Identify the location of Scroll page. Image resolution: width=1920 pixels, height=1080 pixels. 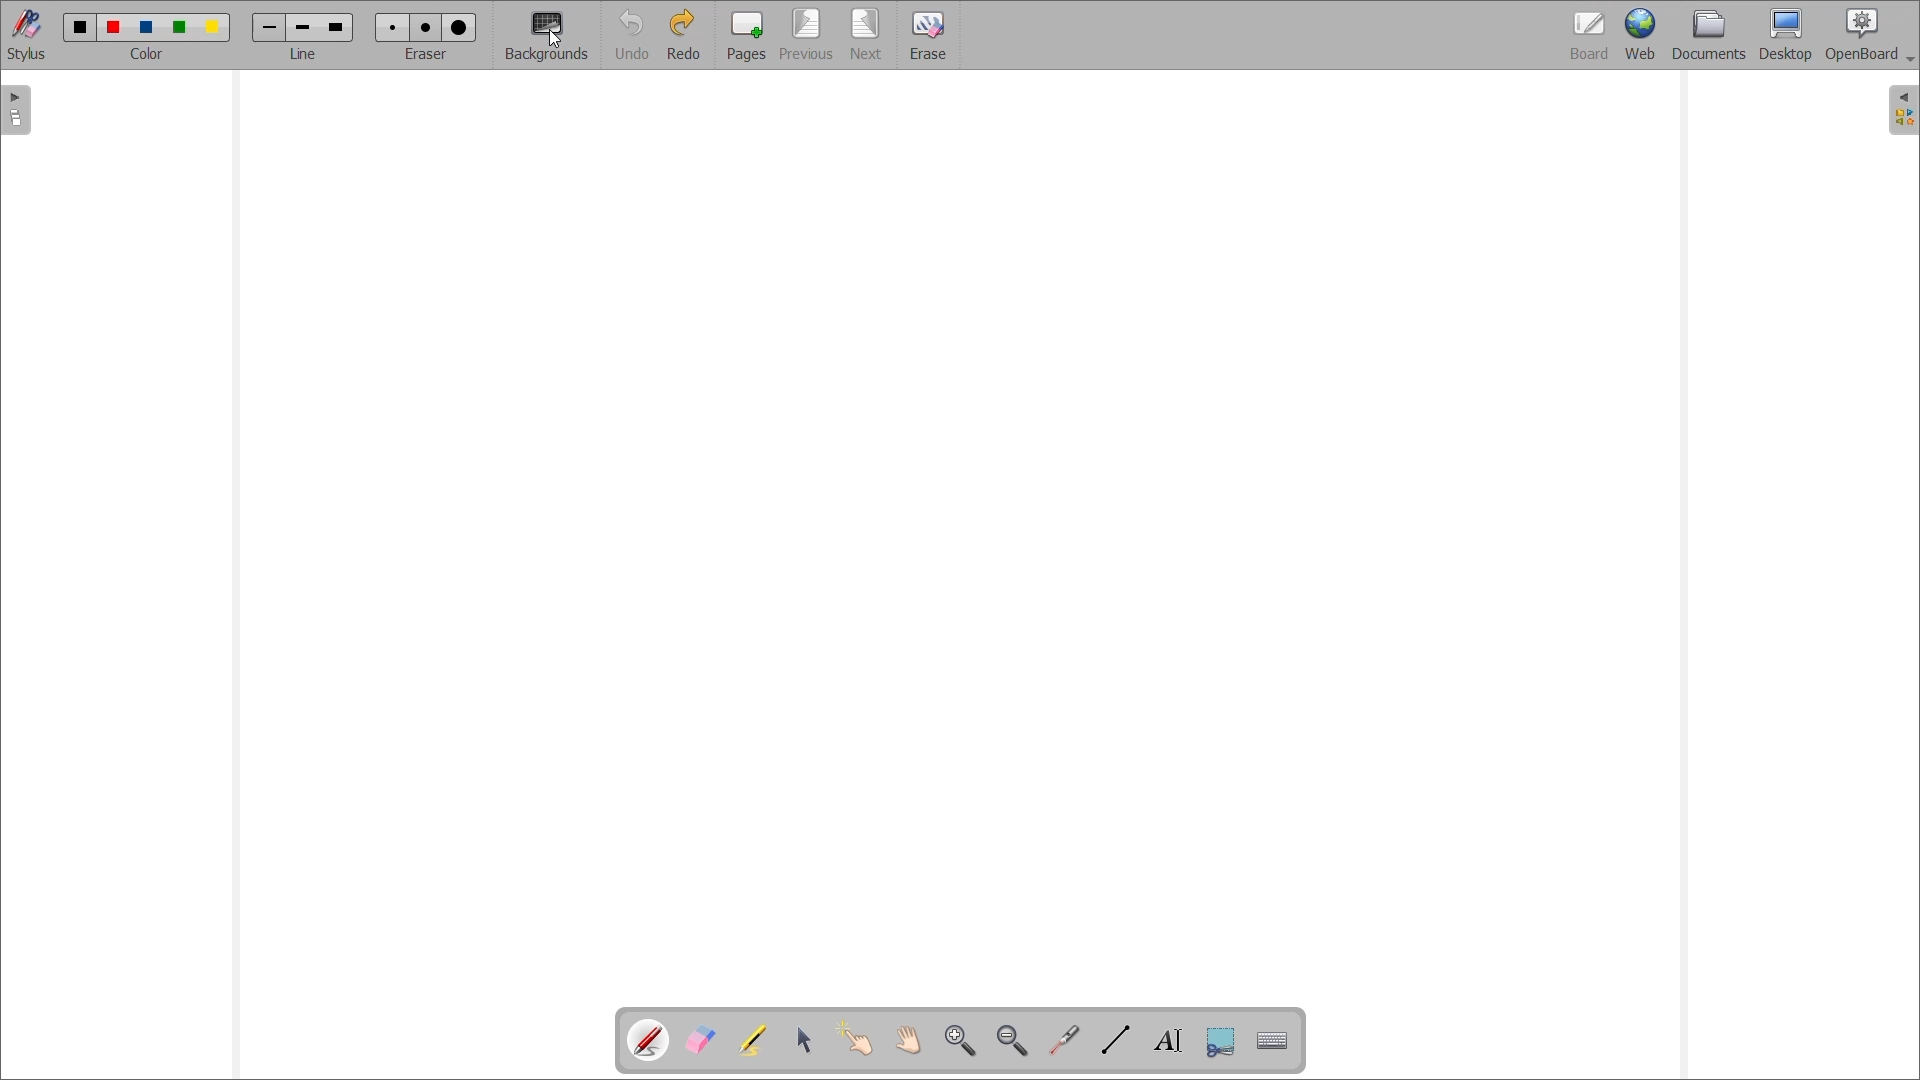
(908, 1041).